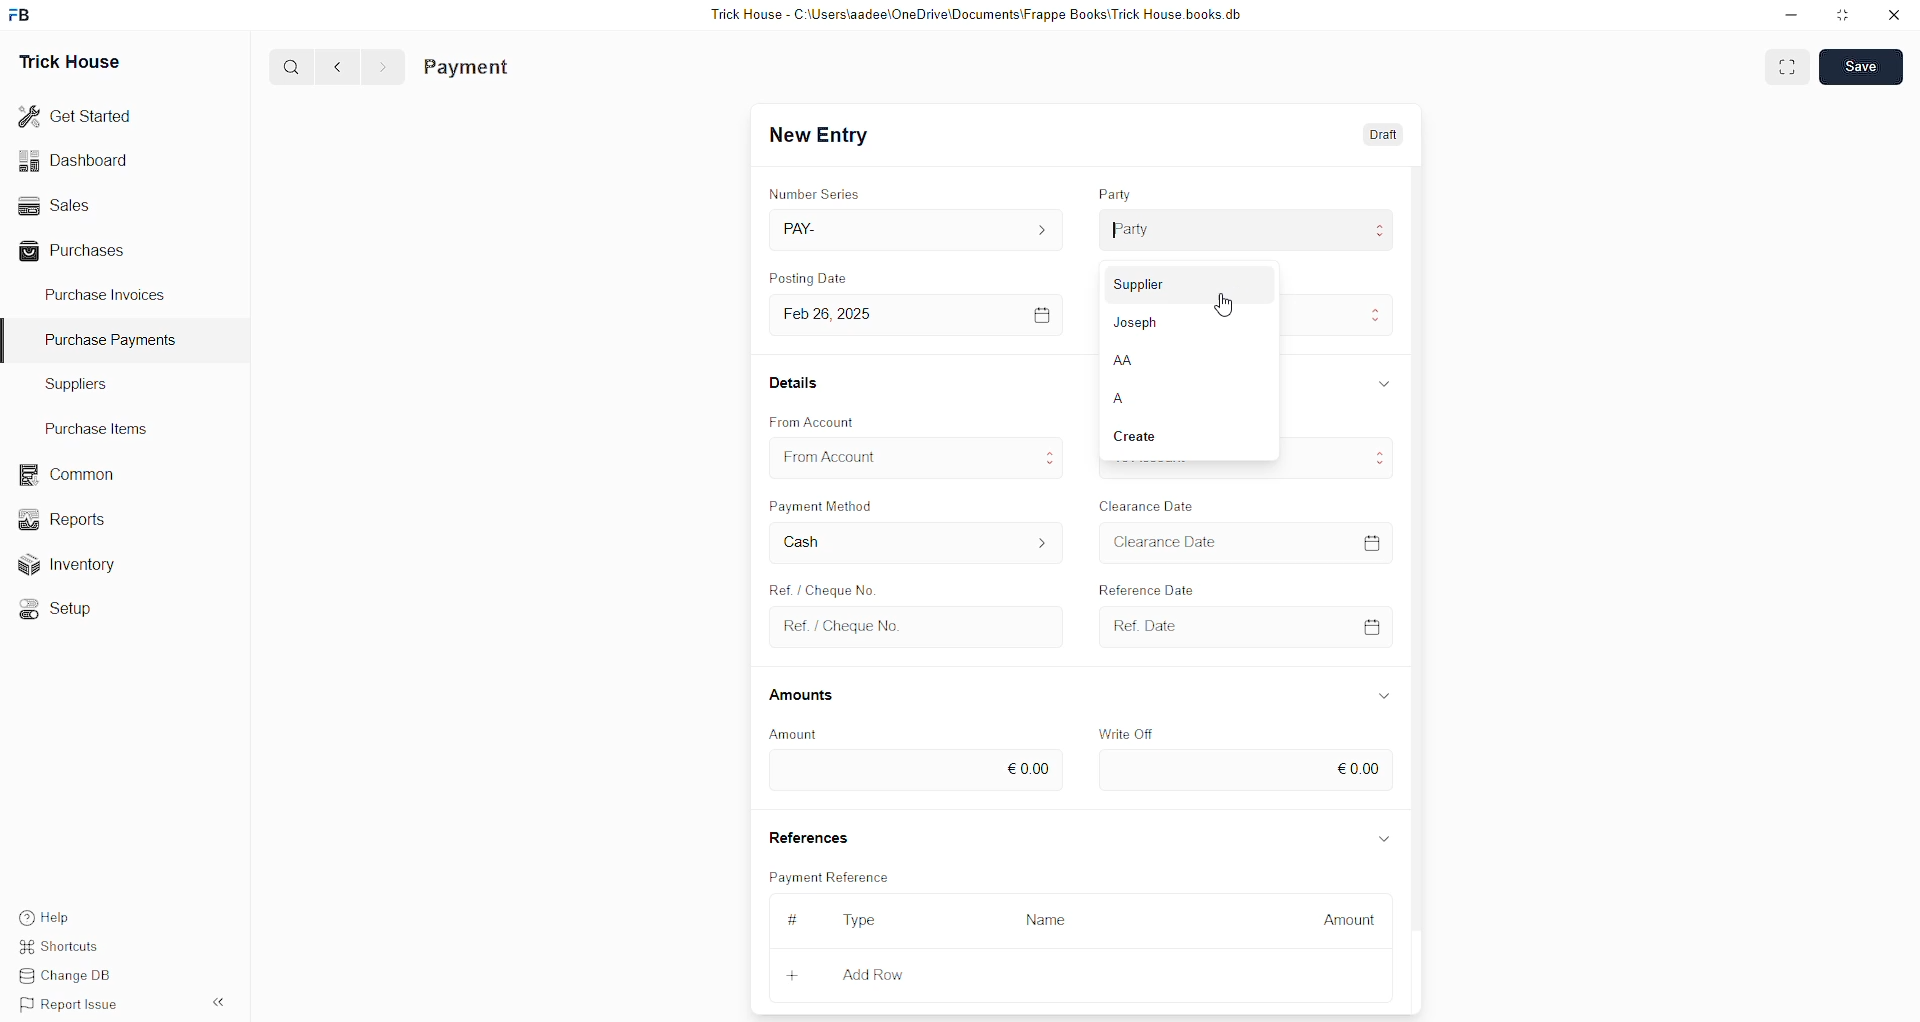 This screenshot has height=1022, width=1920. I want to click on Feb 26, 2025 , so click(918, 314).